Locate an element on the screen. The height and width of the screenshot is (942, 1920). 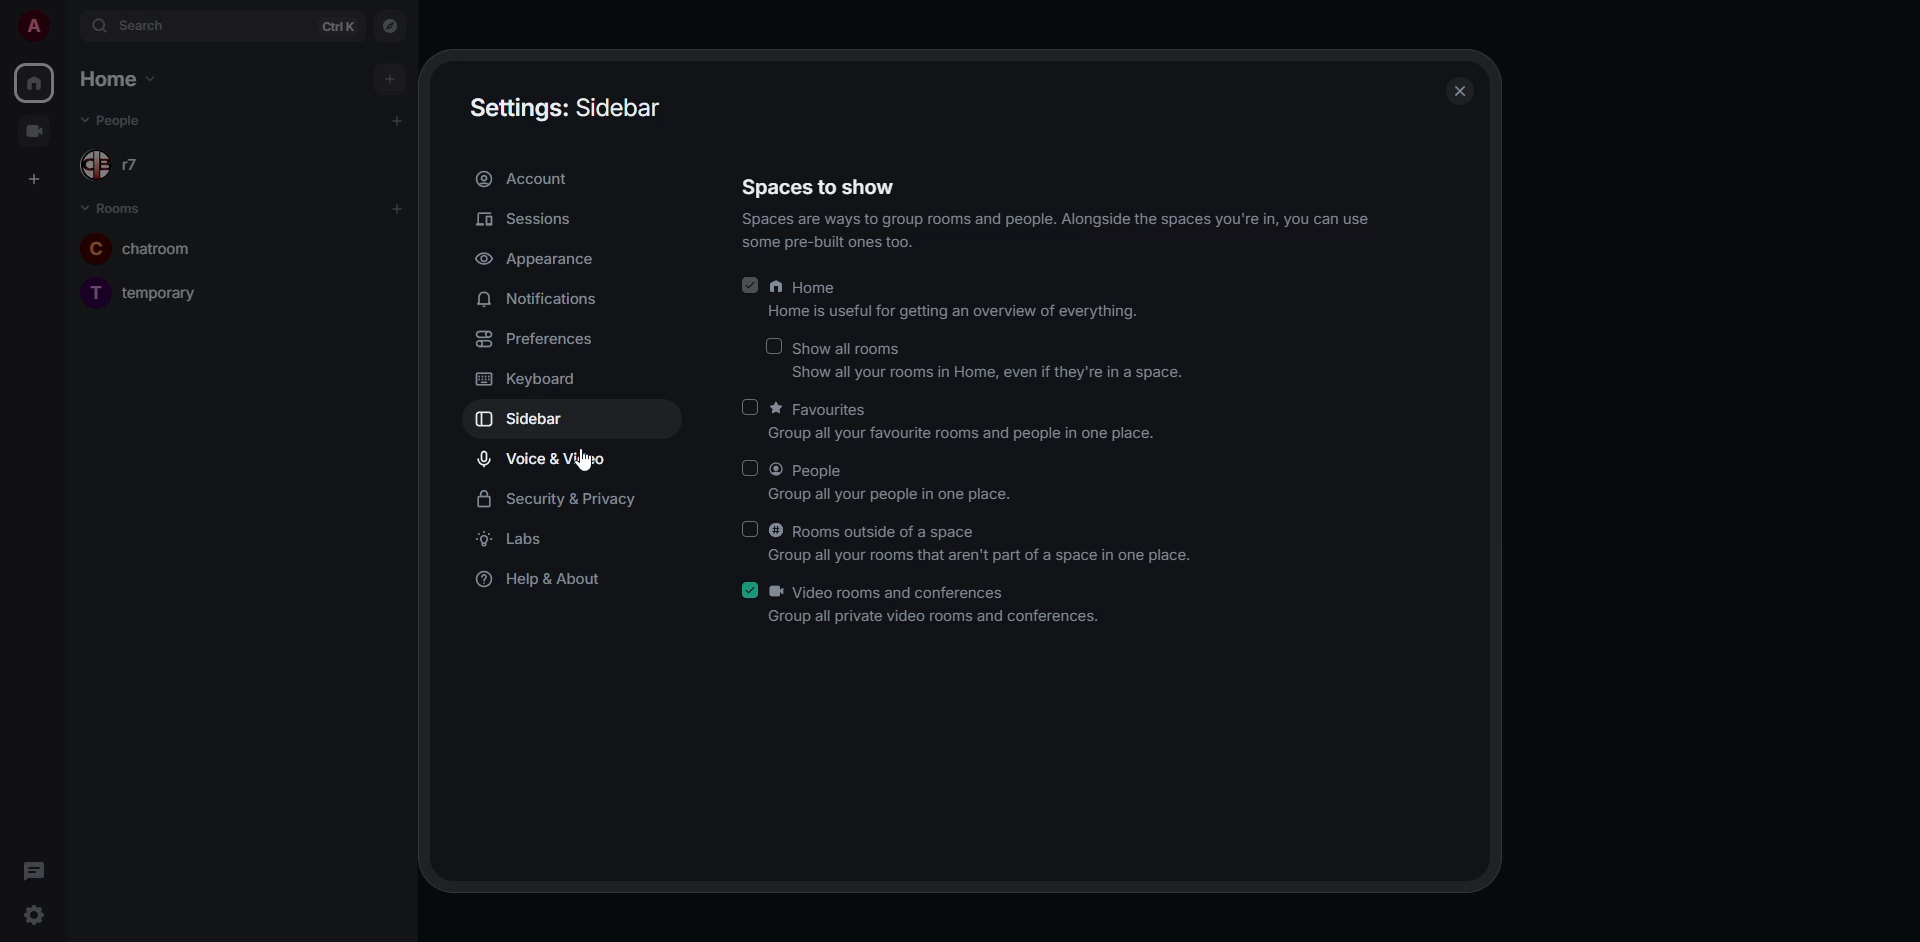
enabled is located at coordinates (747, 284).